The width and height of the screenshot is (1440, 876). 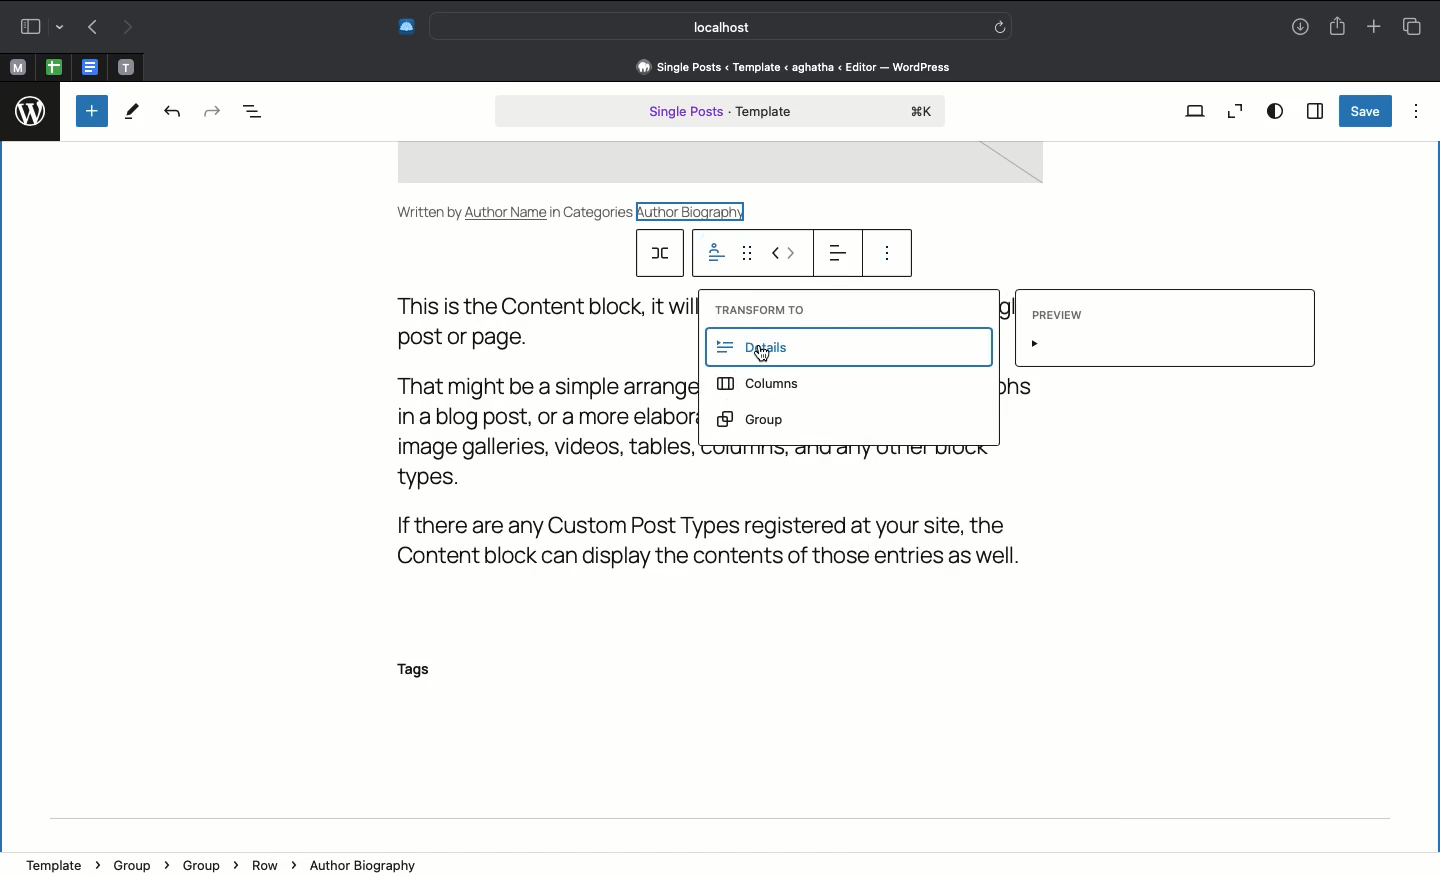 What do you see at coordinates (1196, 110) in the screenshot?
I see `View` at bounding box center [1196, 110].